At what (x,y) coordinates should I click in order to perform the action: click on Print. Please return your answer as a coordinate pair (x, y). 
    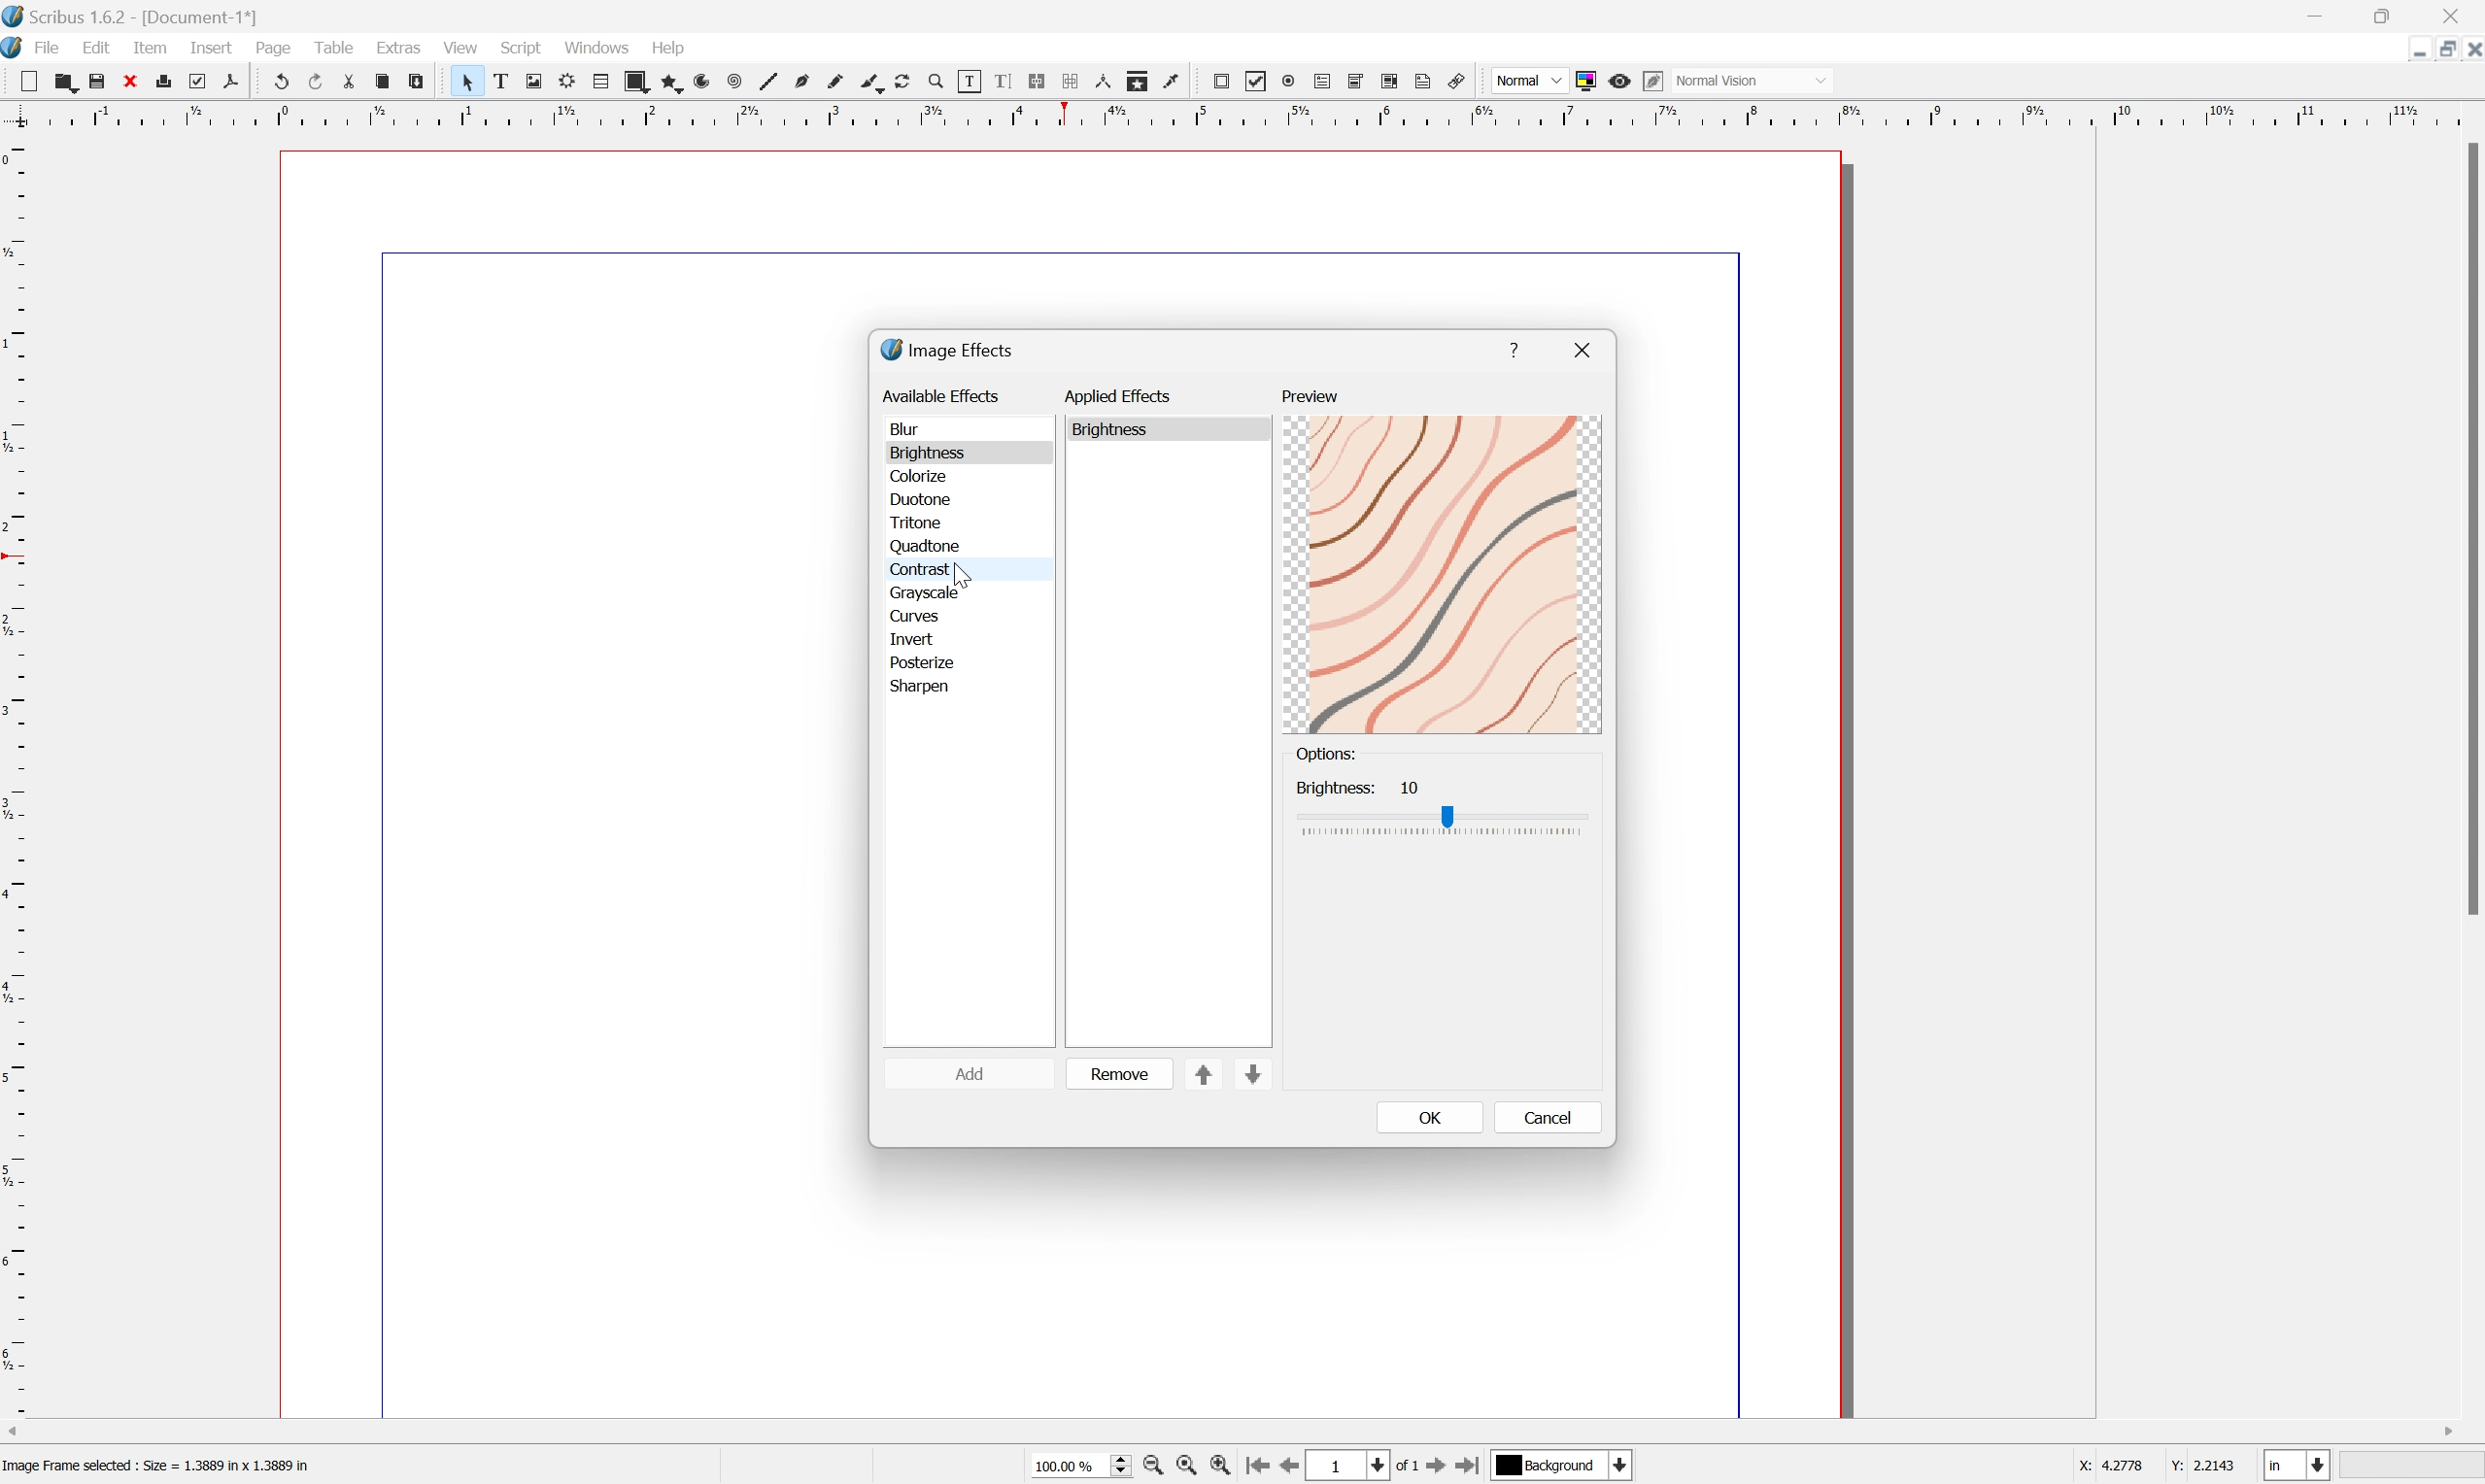
    Looking at the image, I should click on (168, 82).